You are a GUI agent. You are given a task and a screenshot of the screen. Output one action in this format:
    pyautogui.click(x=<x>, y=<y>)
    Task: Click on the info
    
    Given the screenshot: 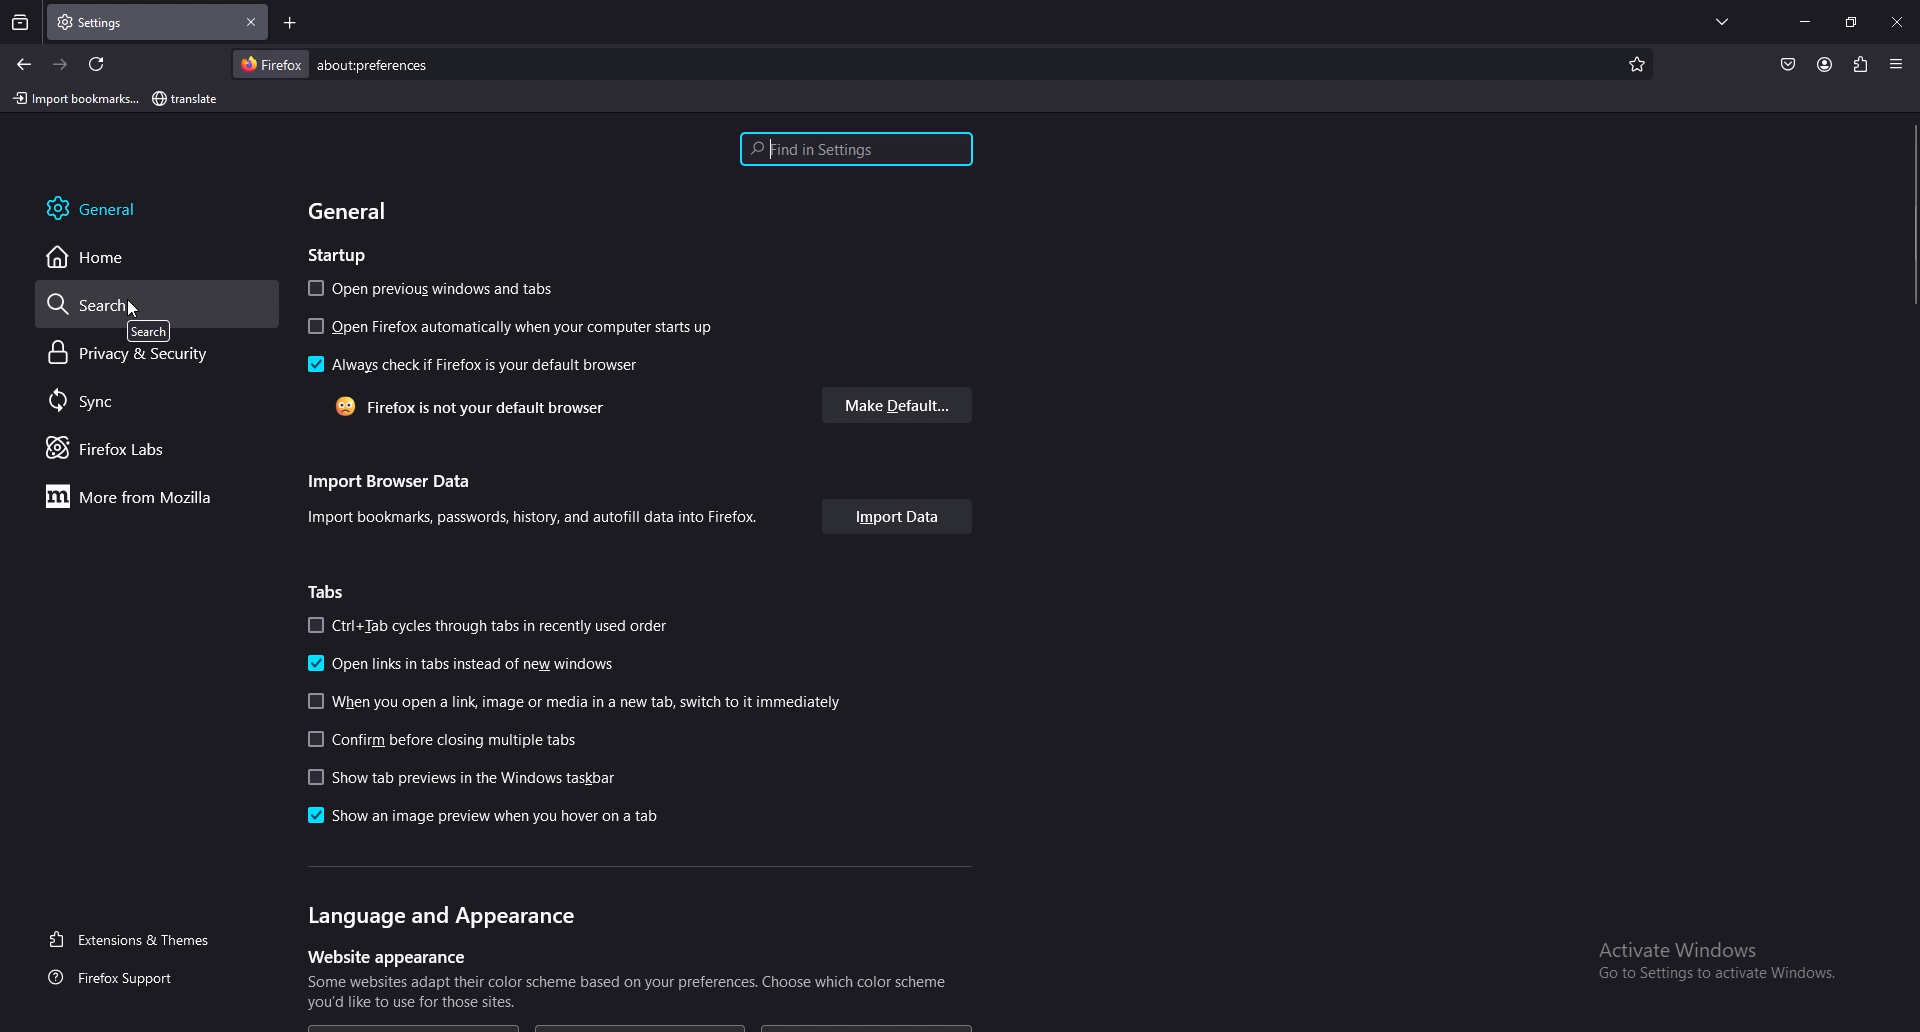 What is the action you would take?
    pyautogui.click(x=533, y=517)
    